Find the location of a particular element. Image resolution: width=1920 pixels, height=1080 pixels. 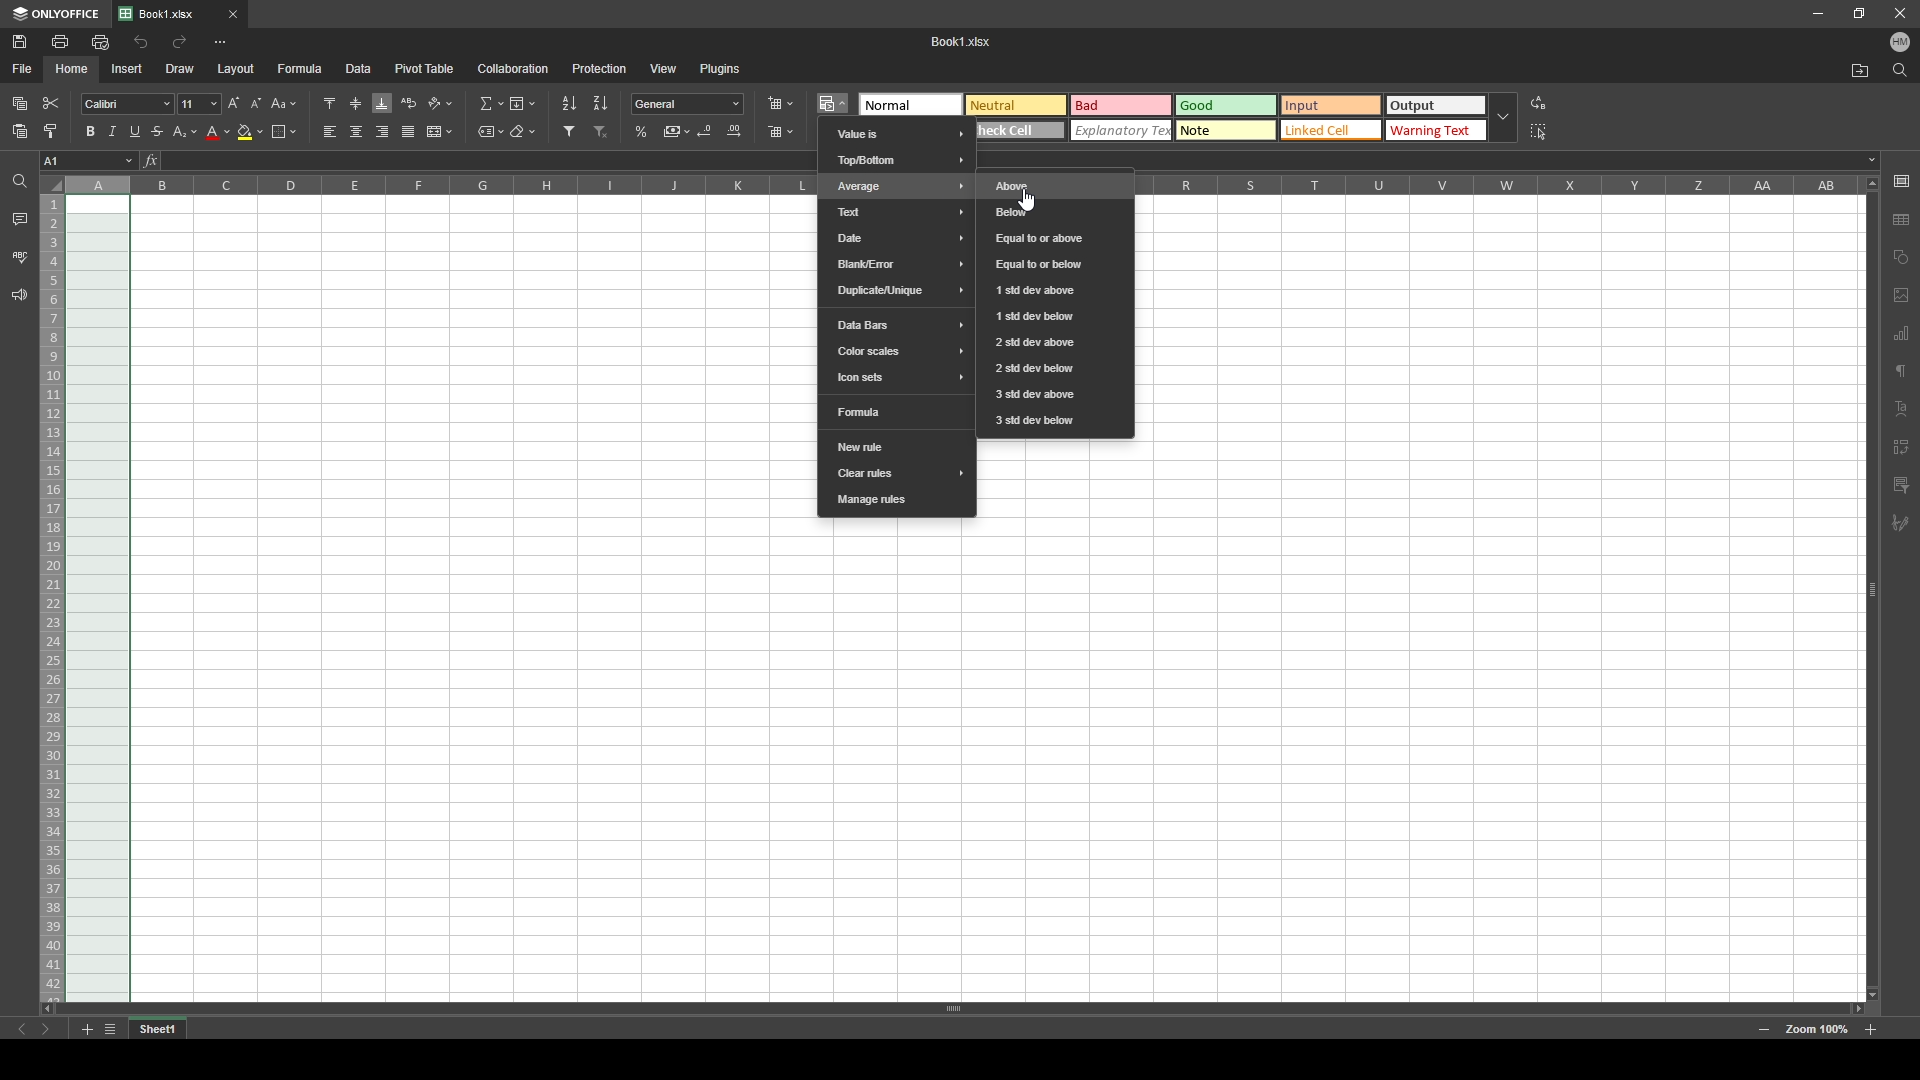

underline is located at coordinates (134, 132).